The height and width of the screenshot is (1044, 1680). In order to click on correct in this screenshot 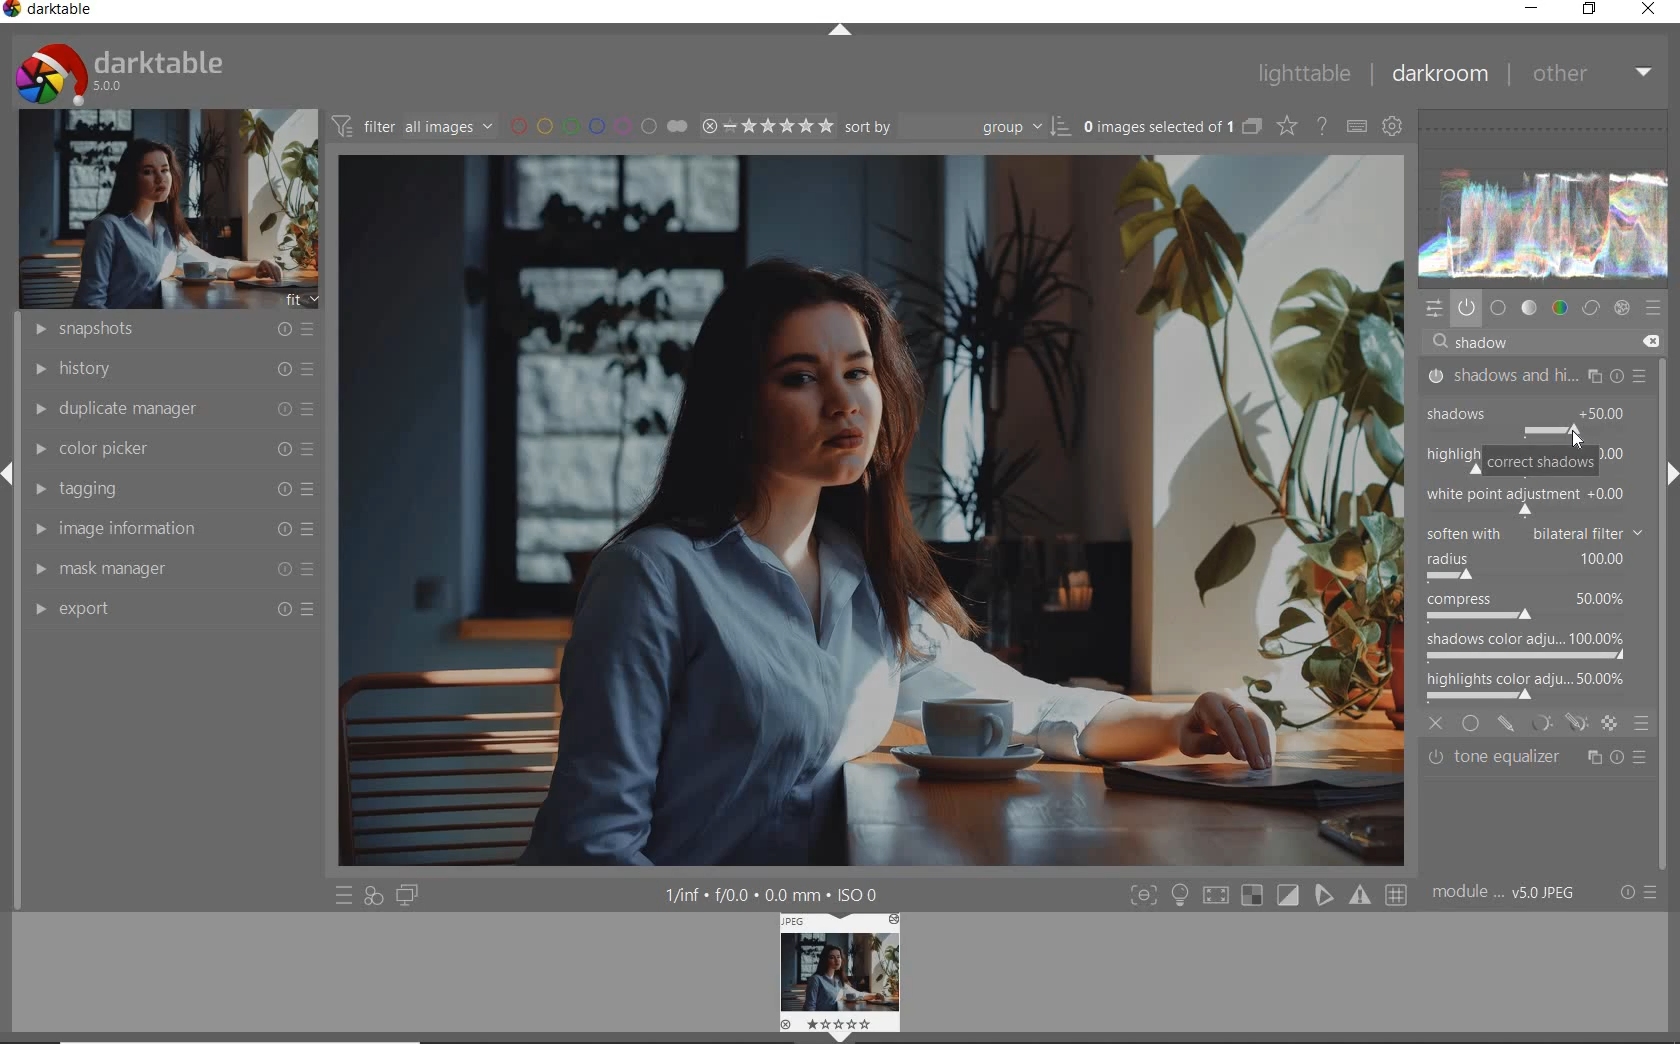, I will do `click(1590, 307)`.